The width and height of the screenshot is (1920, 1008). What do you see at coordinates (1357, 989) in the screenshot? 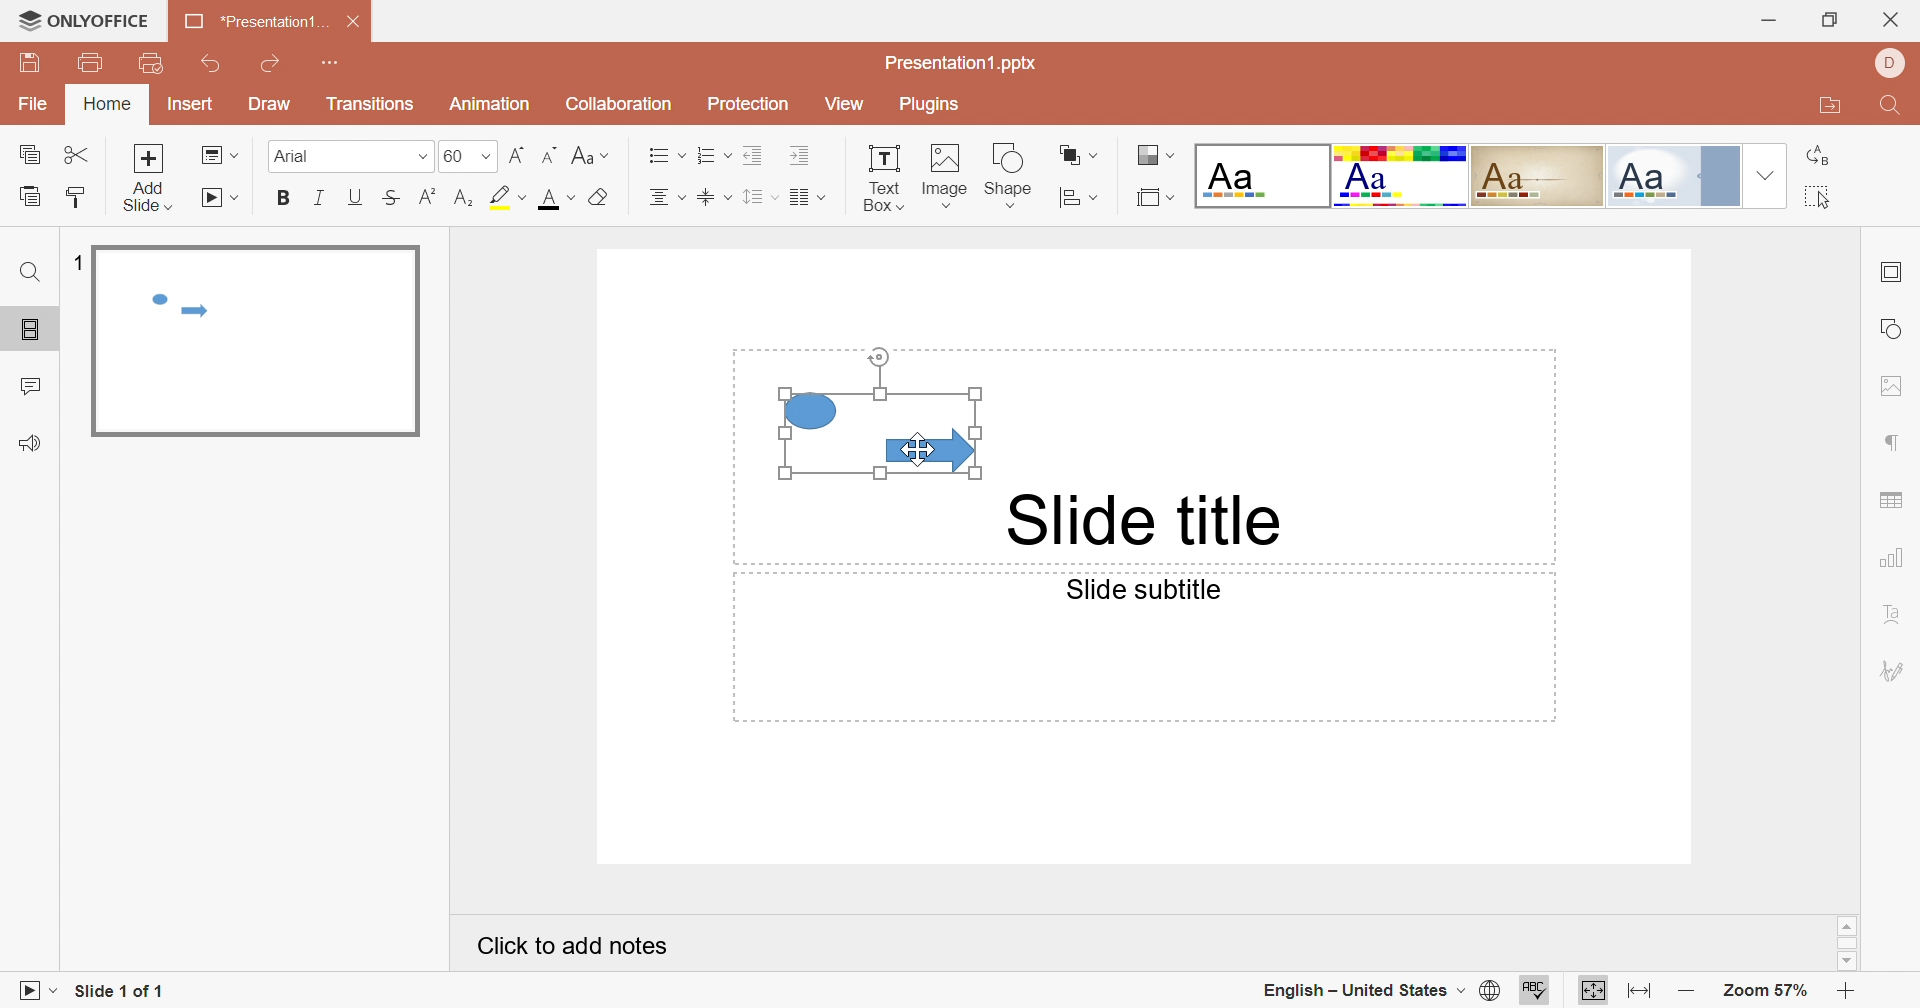
I see `English - United States` at bounding box center [1357, 989].